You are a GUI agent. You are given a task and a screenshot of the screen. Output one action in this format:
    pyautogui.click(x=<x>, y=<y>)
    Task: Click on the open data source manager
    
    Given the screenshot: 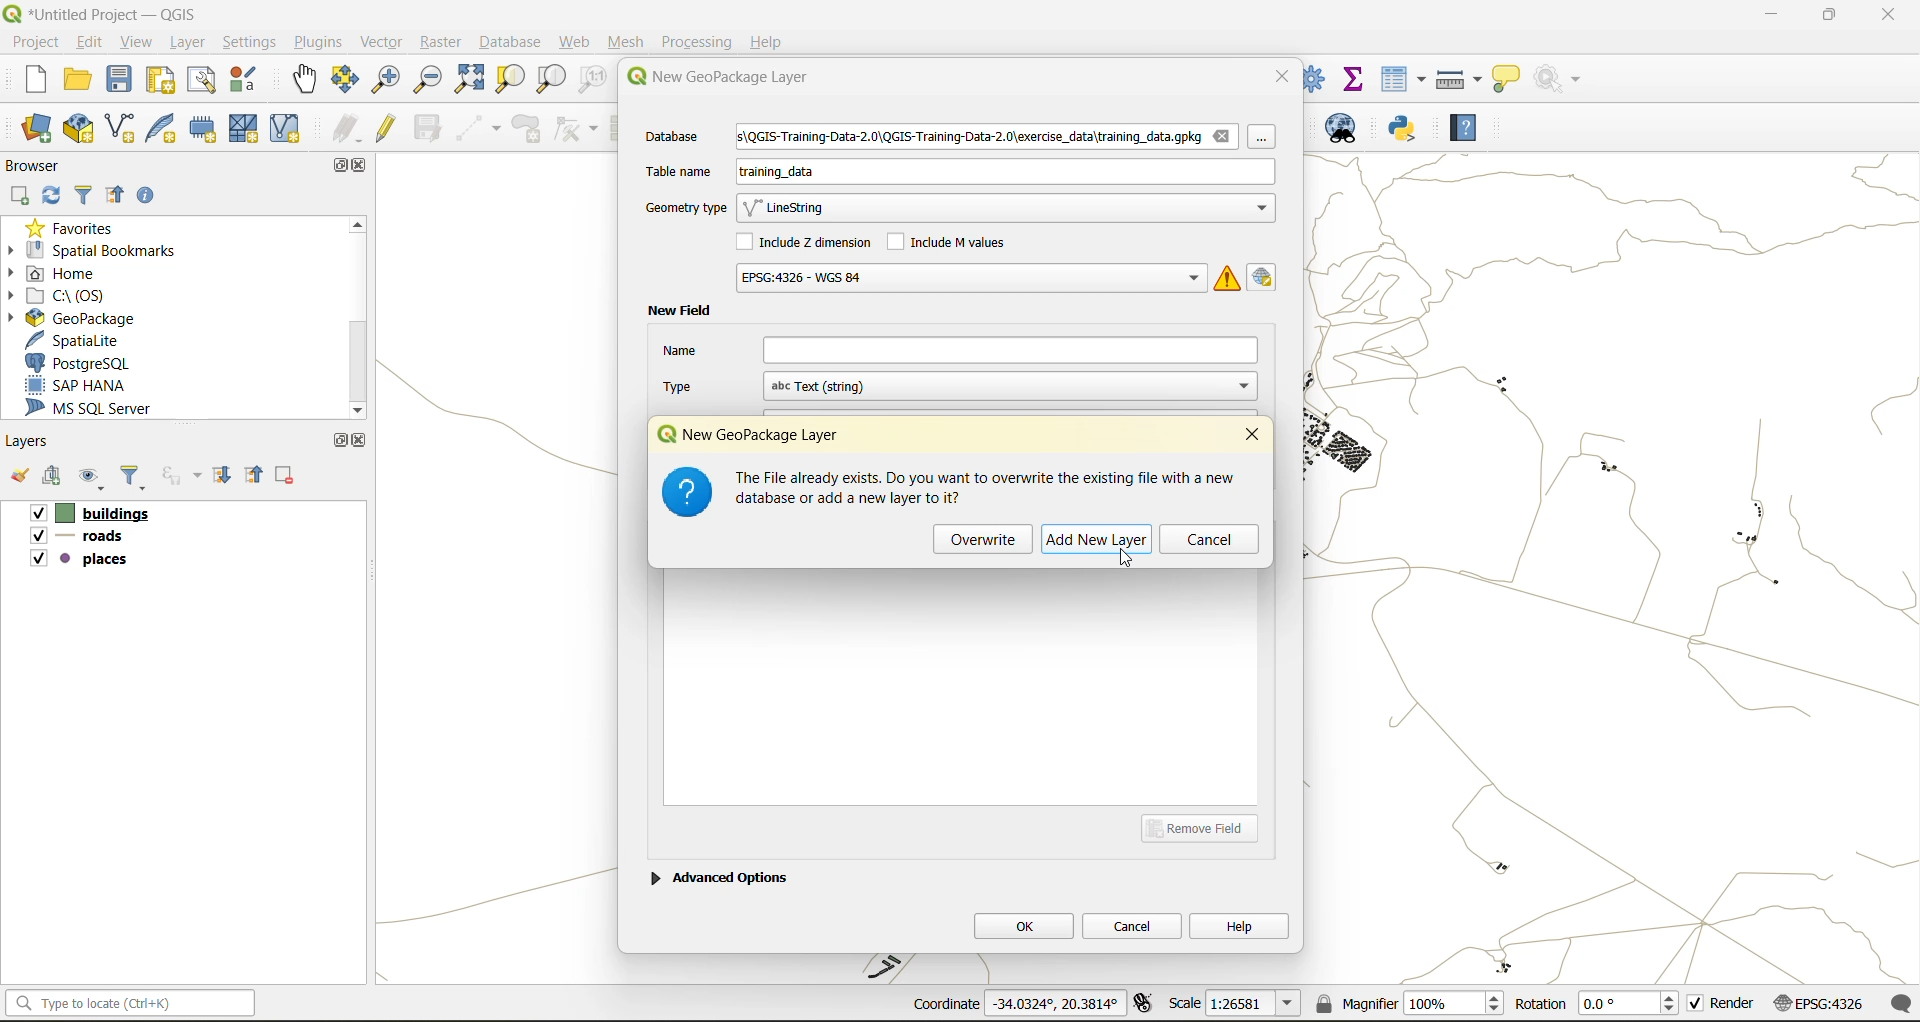 What is the action you would take?
    pyautogui.click(x=37, y=129)
    